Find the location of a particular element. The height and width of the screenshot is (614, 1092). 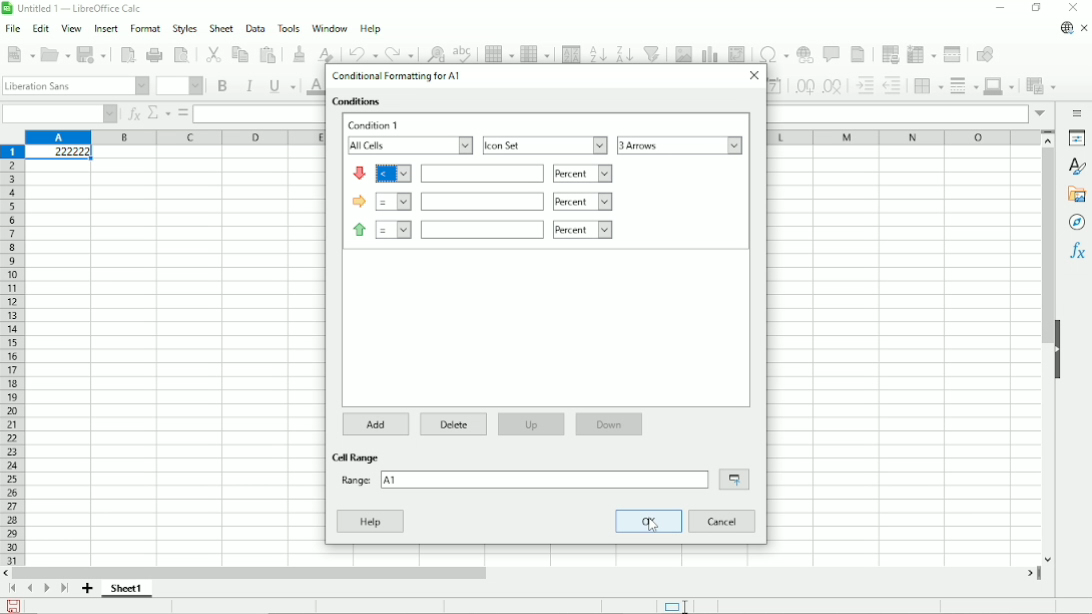

Show draw functions is located at coordinates (983, 53).